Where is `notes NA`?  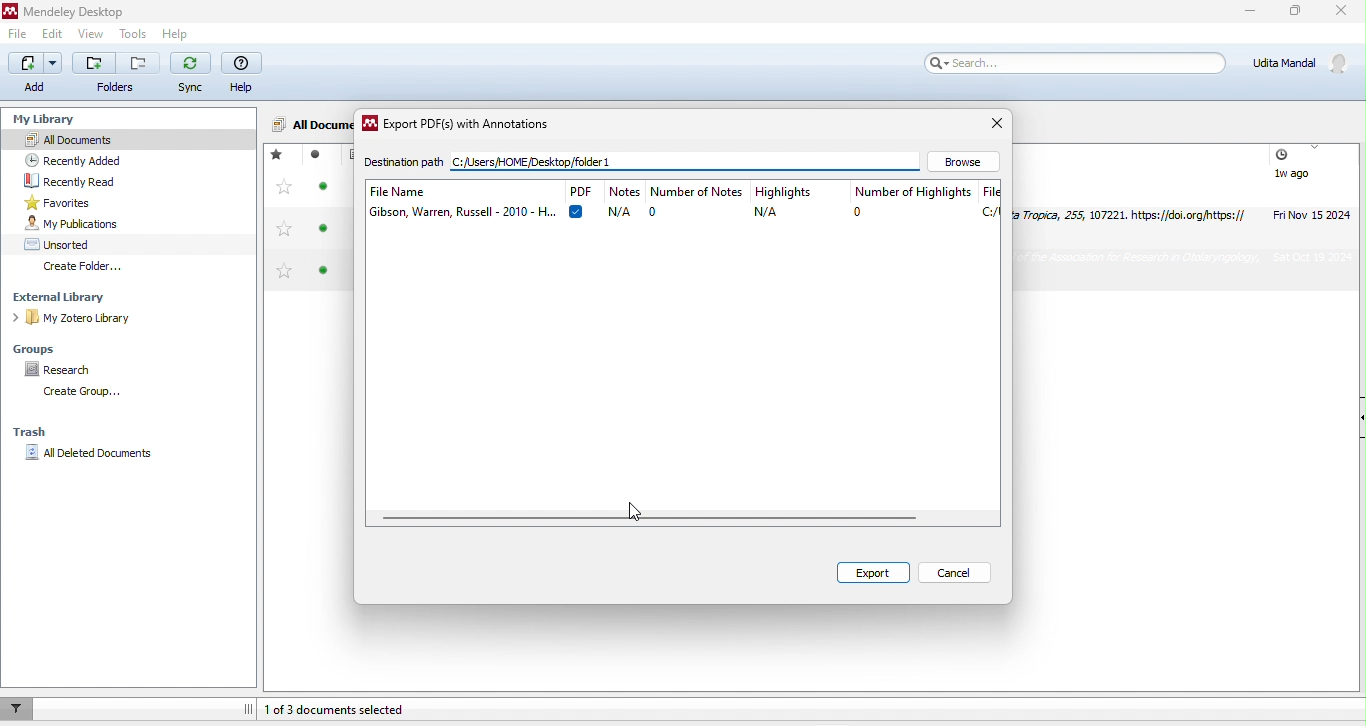
notes NA is located at coordinates (625, 201).